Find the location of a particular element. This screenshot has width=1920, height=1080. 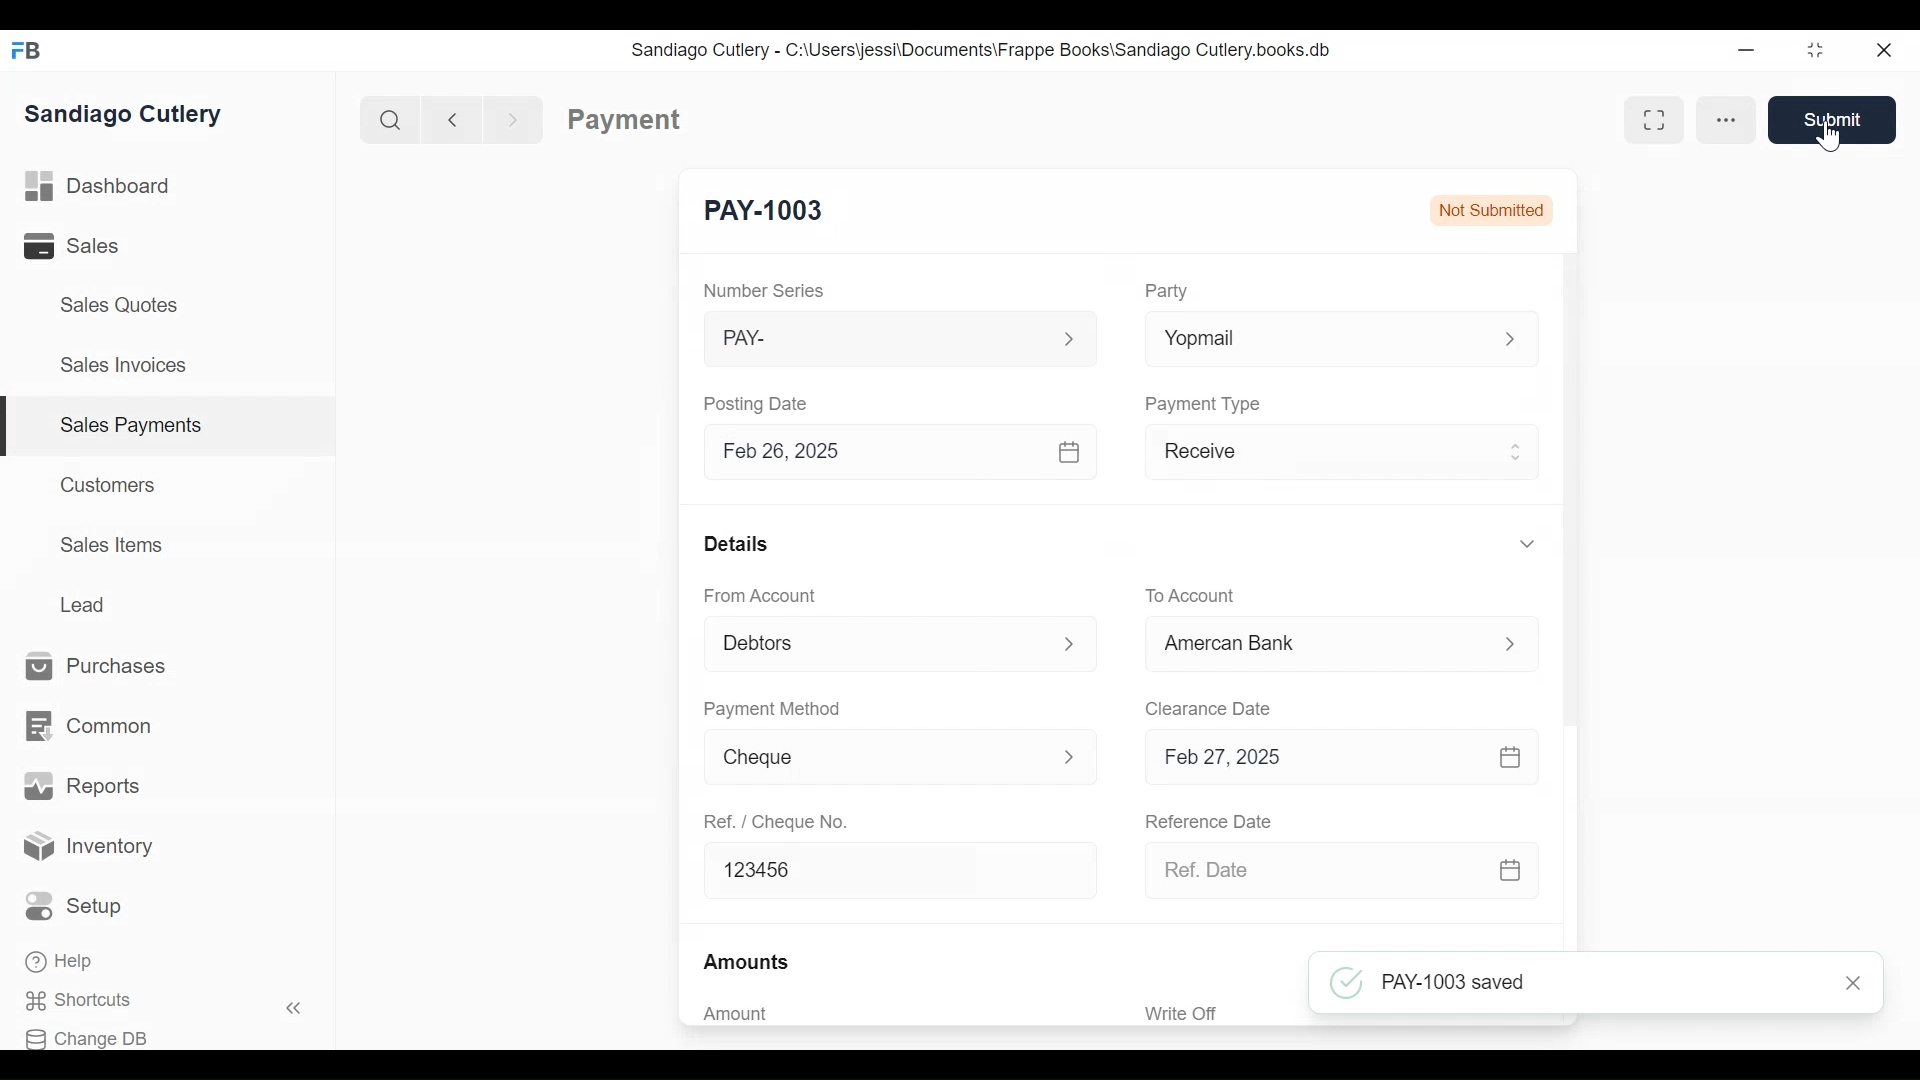

PAY- is located at coordinates (870, 339).